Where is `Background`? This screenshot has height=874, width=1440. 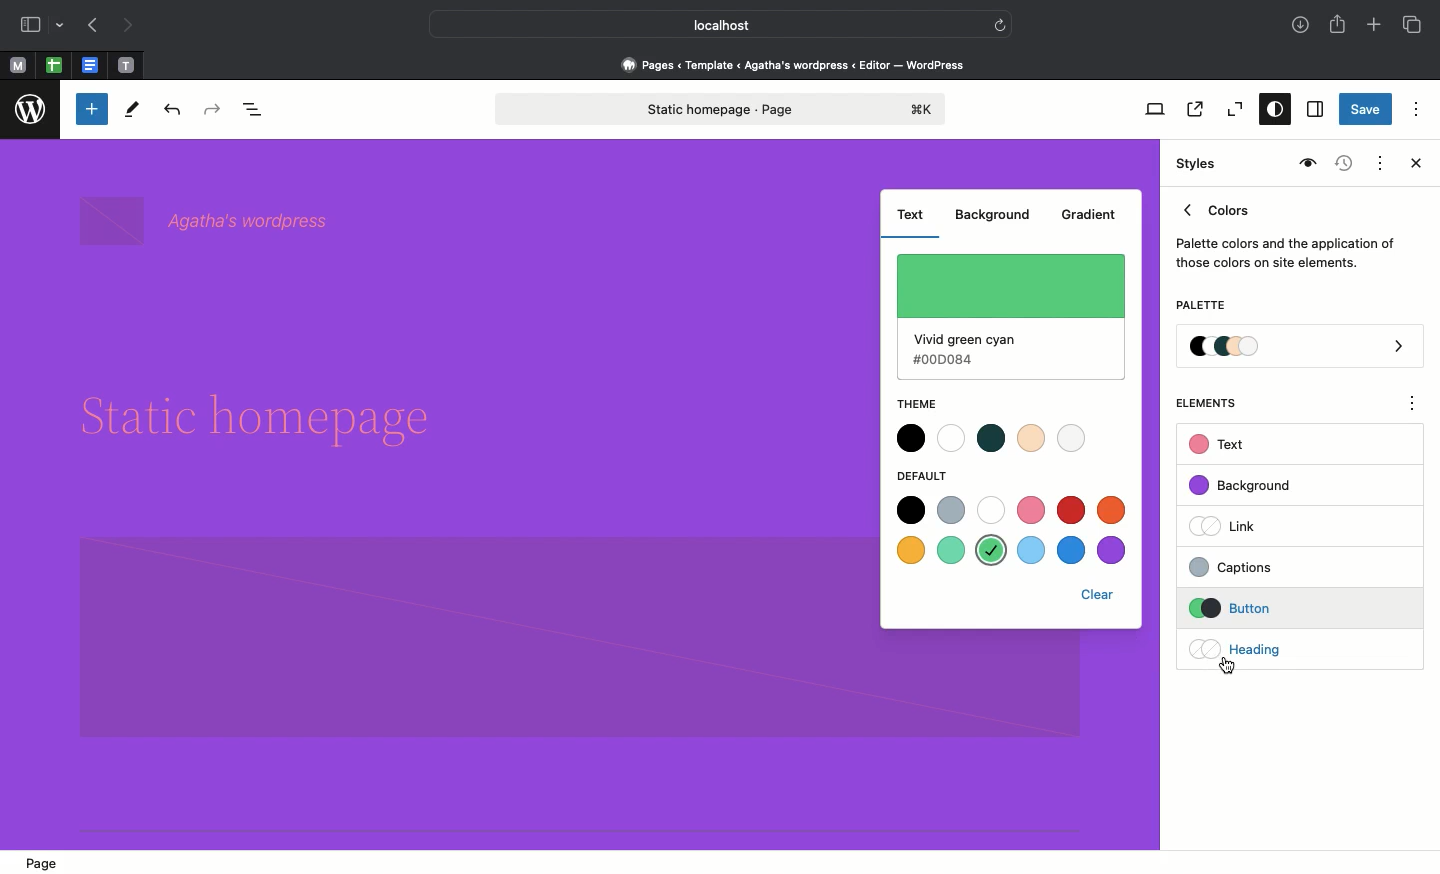
Background is located at coordinates (1250, 486).